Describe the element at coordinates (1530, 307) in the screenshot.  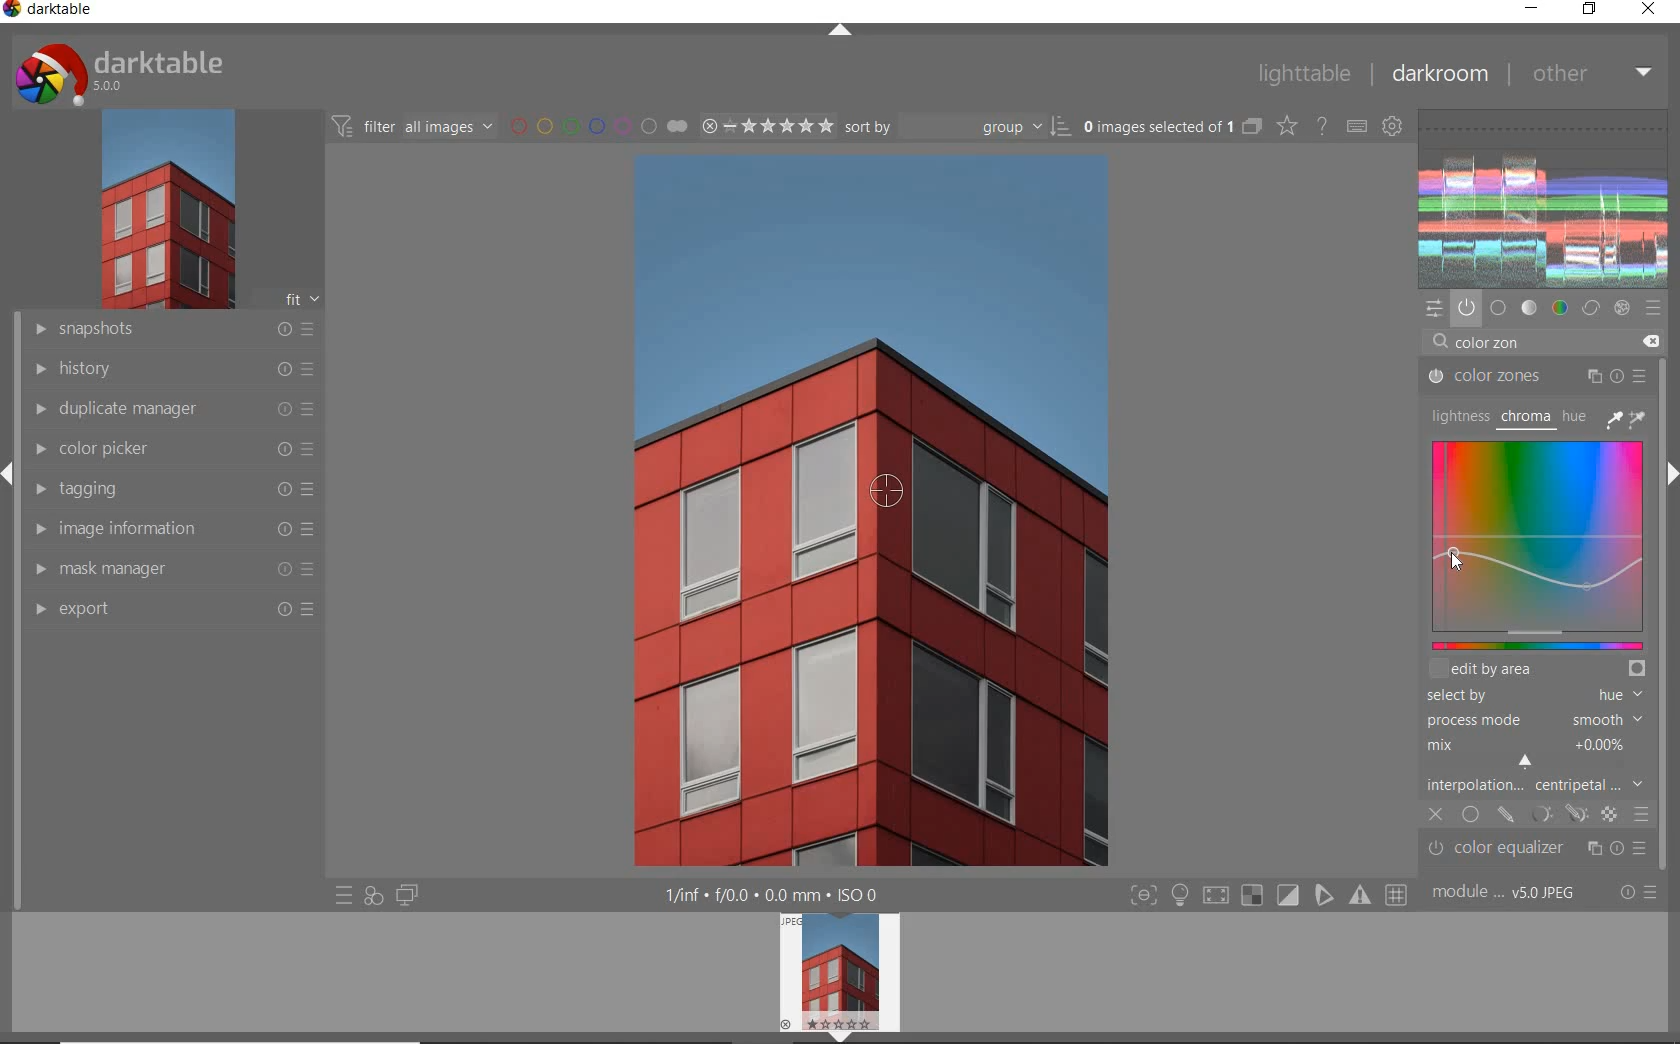
I see `tone` at that location.